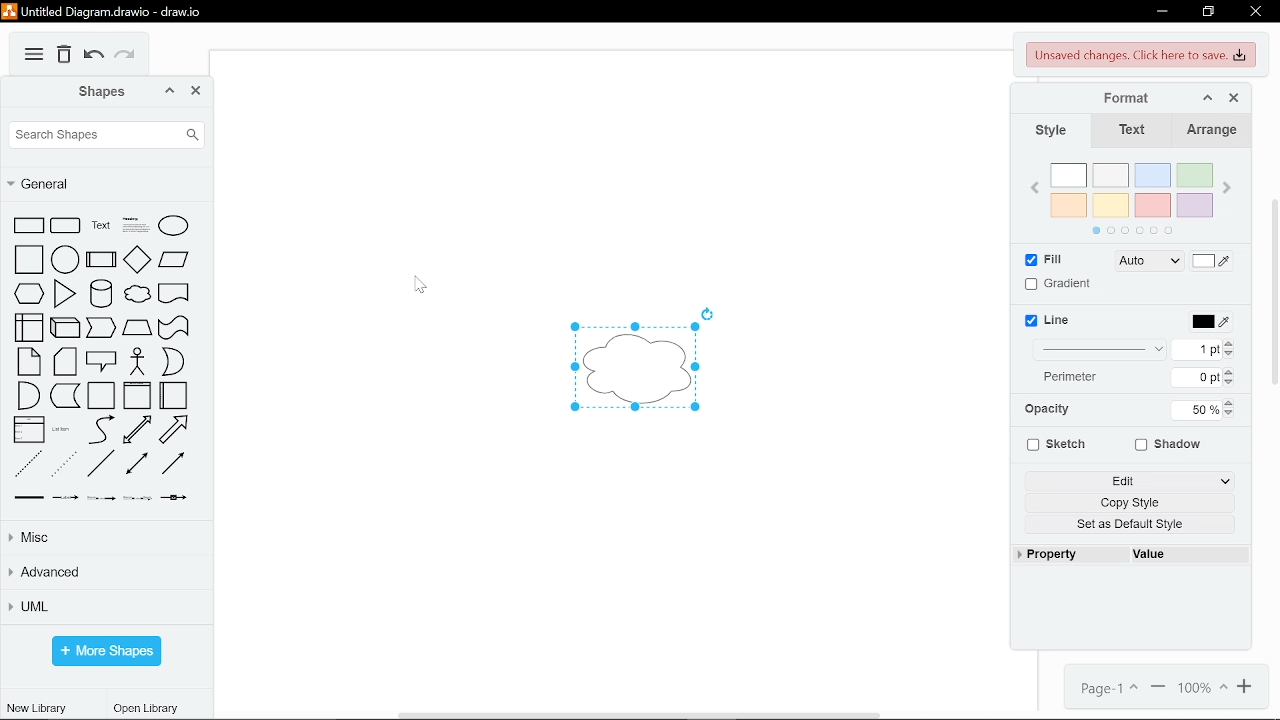 The width and height of the screenshot is (1280, 720). Describe the element at coordinates (1210, 131) in the screenshot. I see `arrange` at that location.